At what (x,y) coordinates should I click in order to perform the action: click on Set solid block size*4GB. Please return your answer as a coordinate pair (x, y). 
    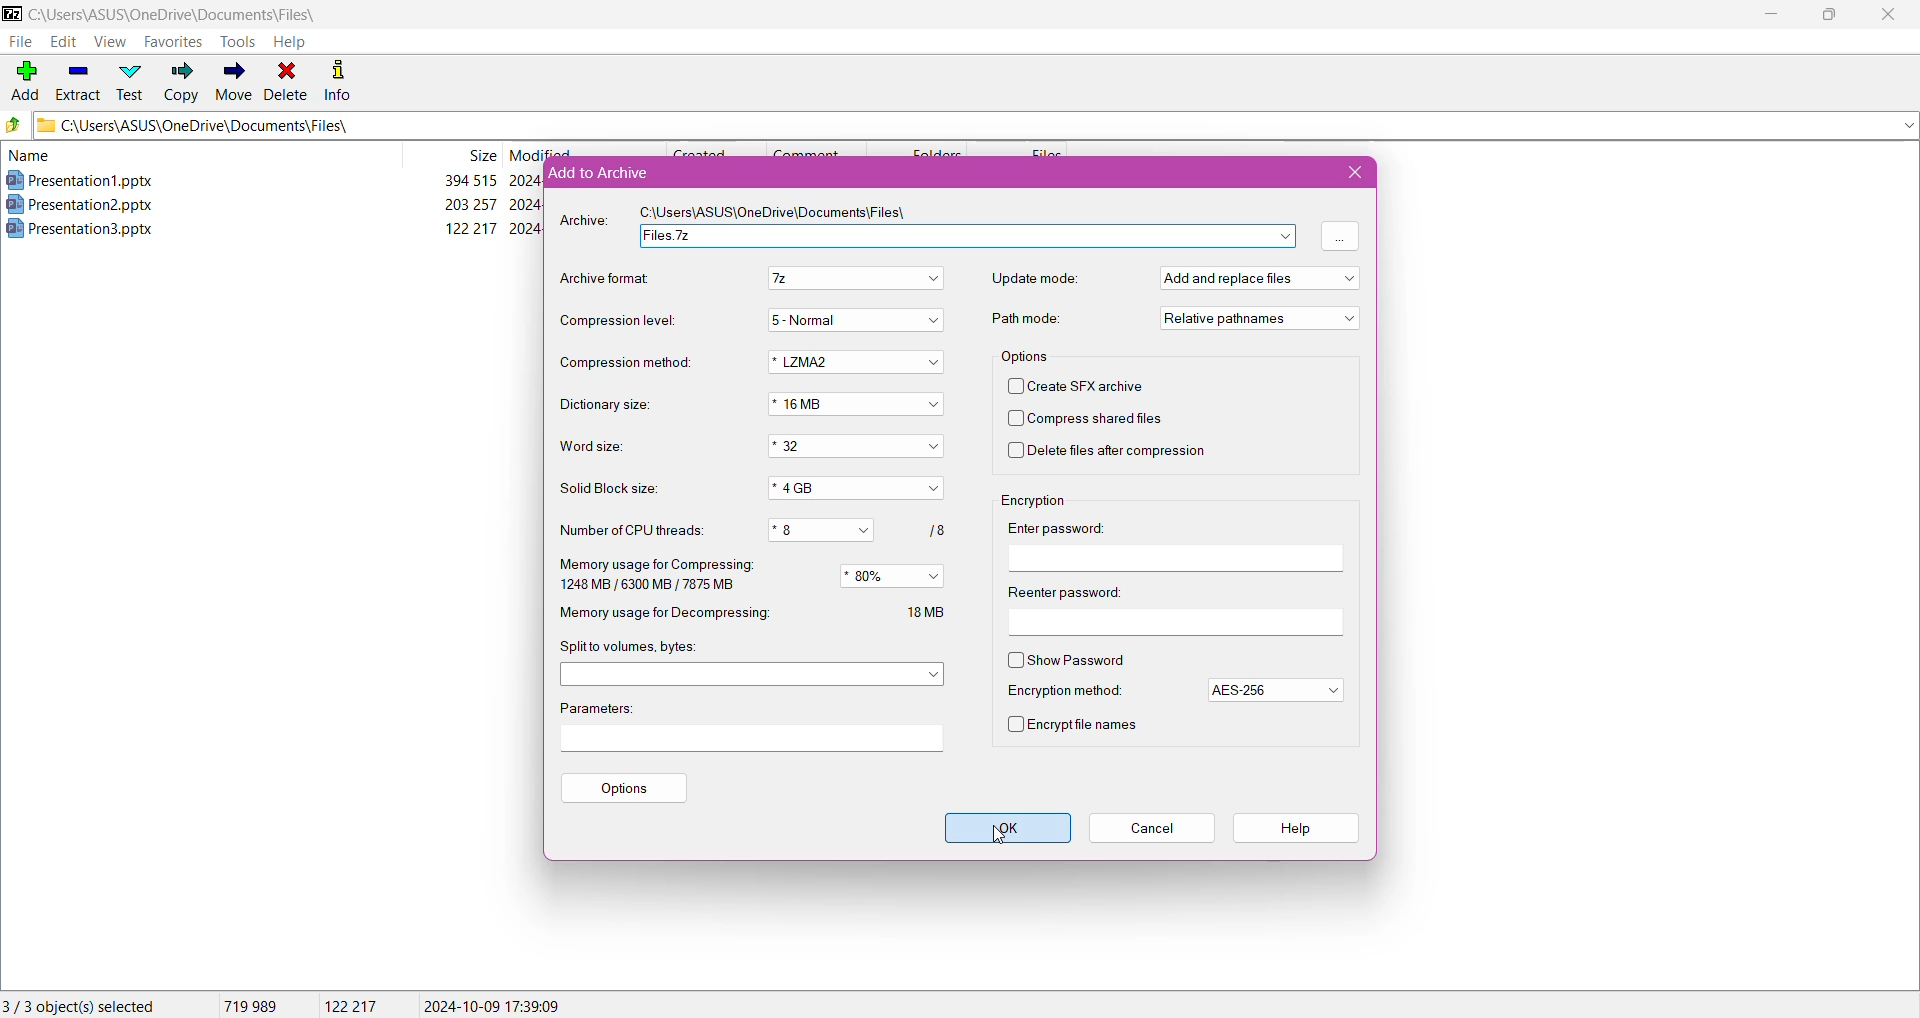
    Looking at the image, I should click on (855, 489).